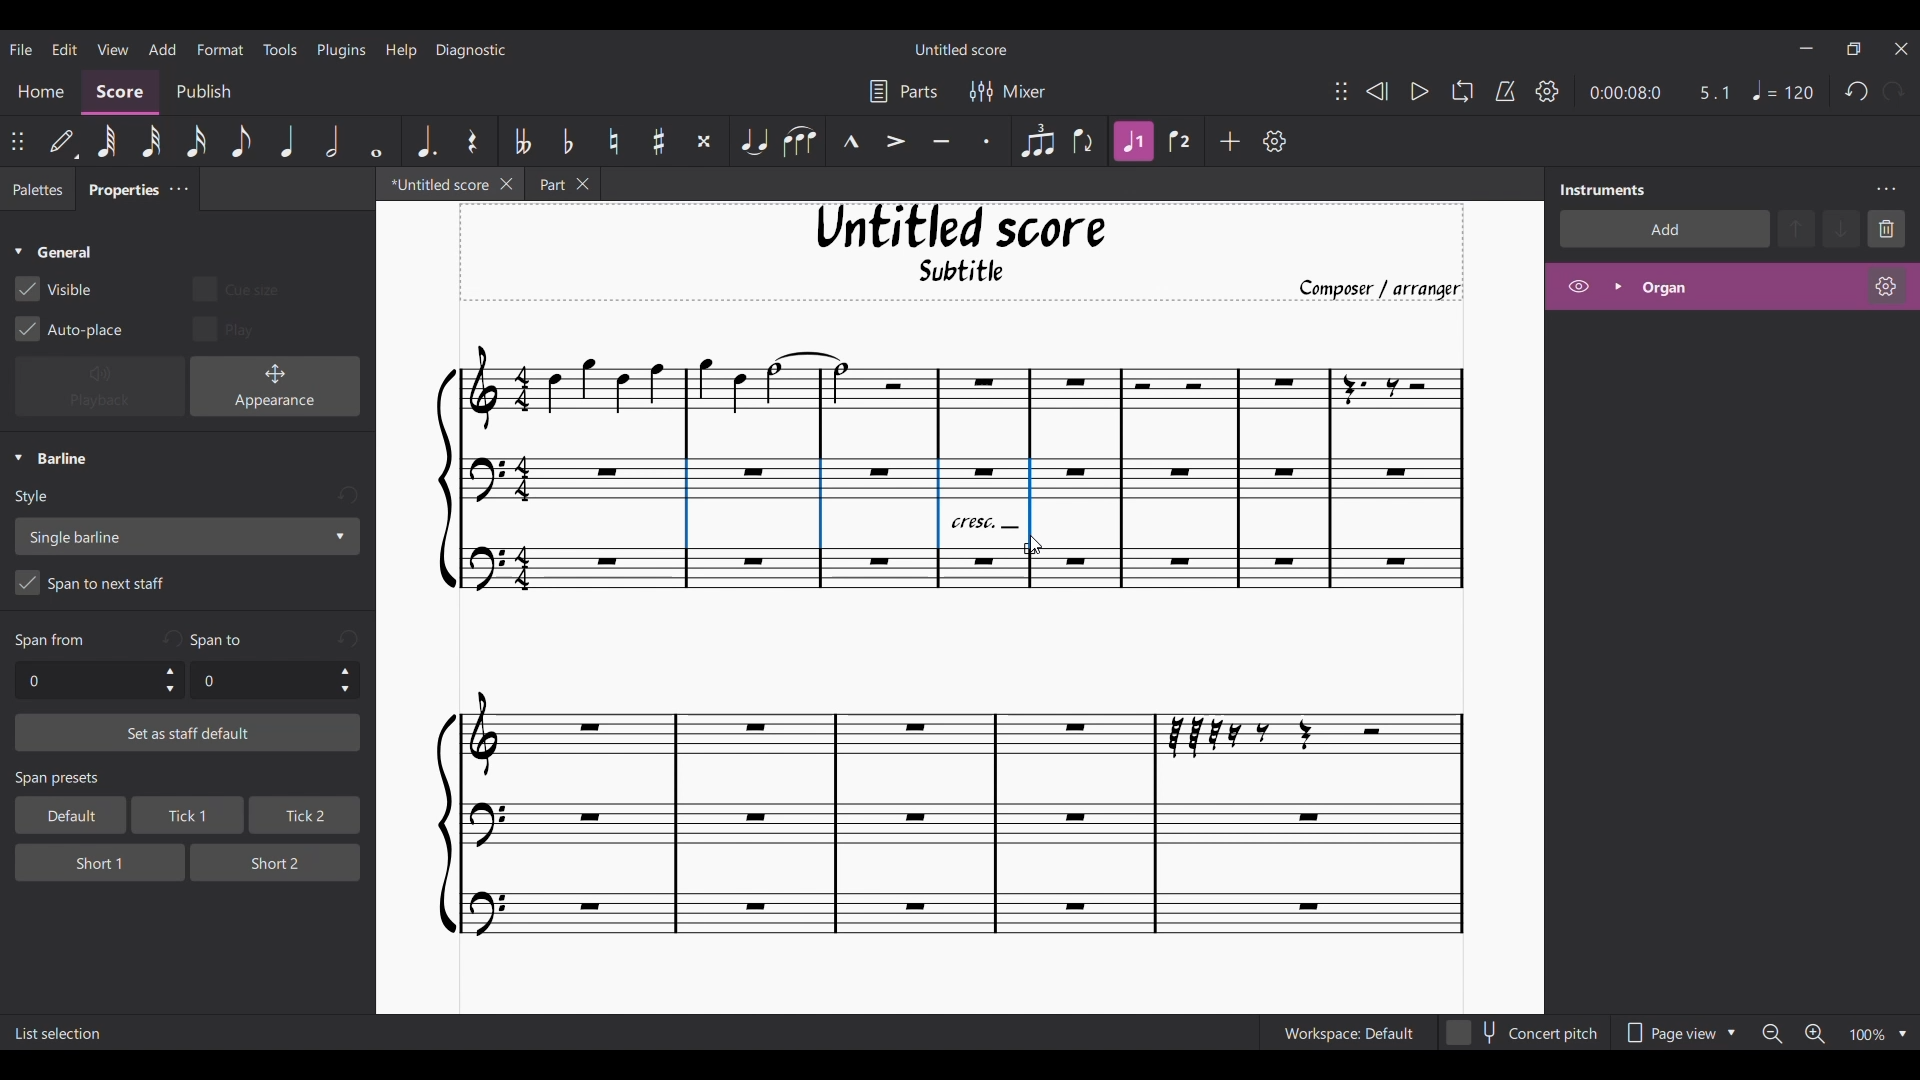  Describe the element at coordinates (54, 289) in the screenshot. I see `Toggle for Visible` at that location.